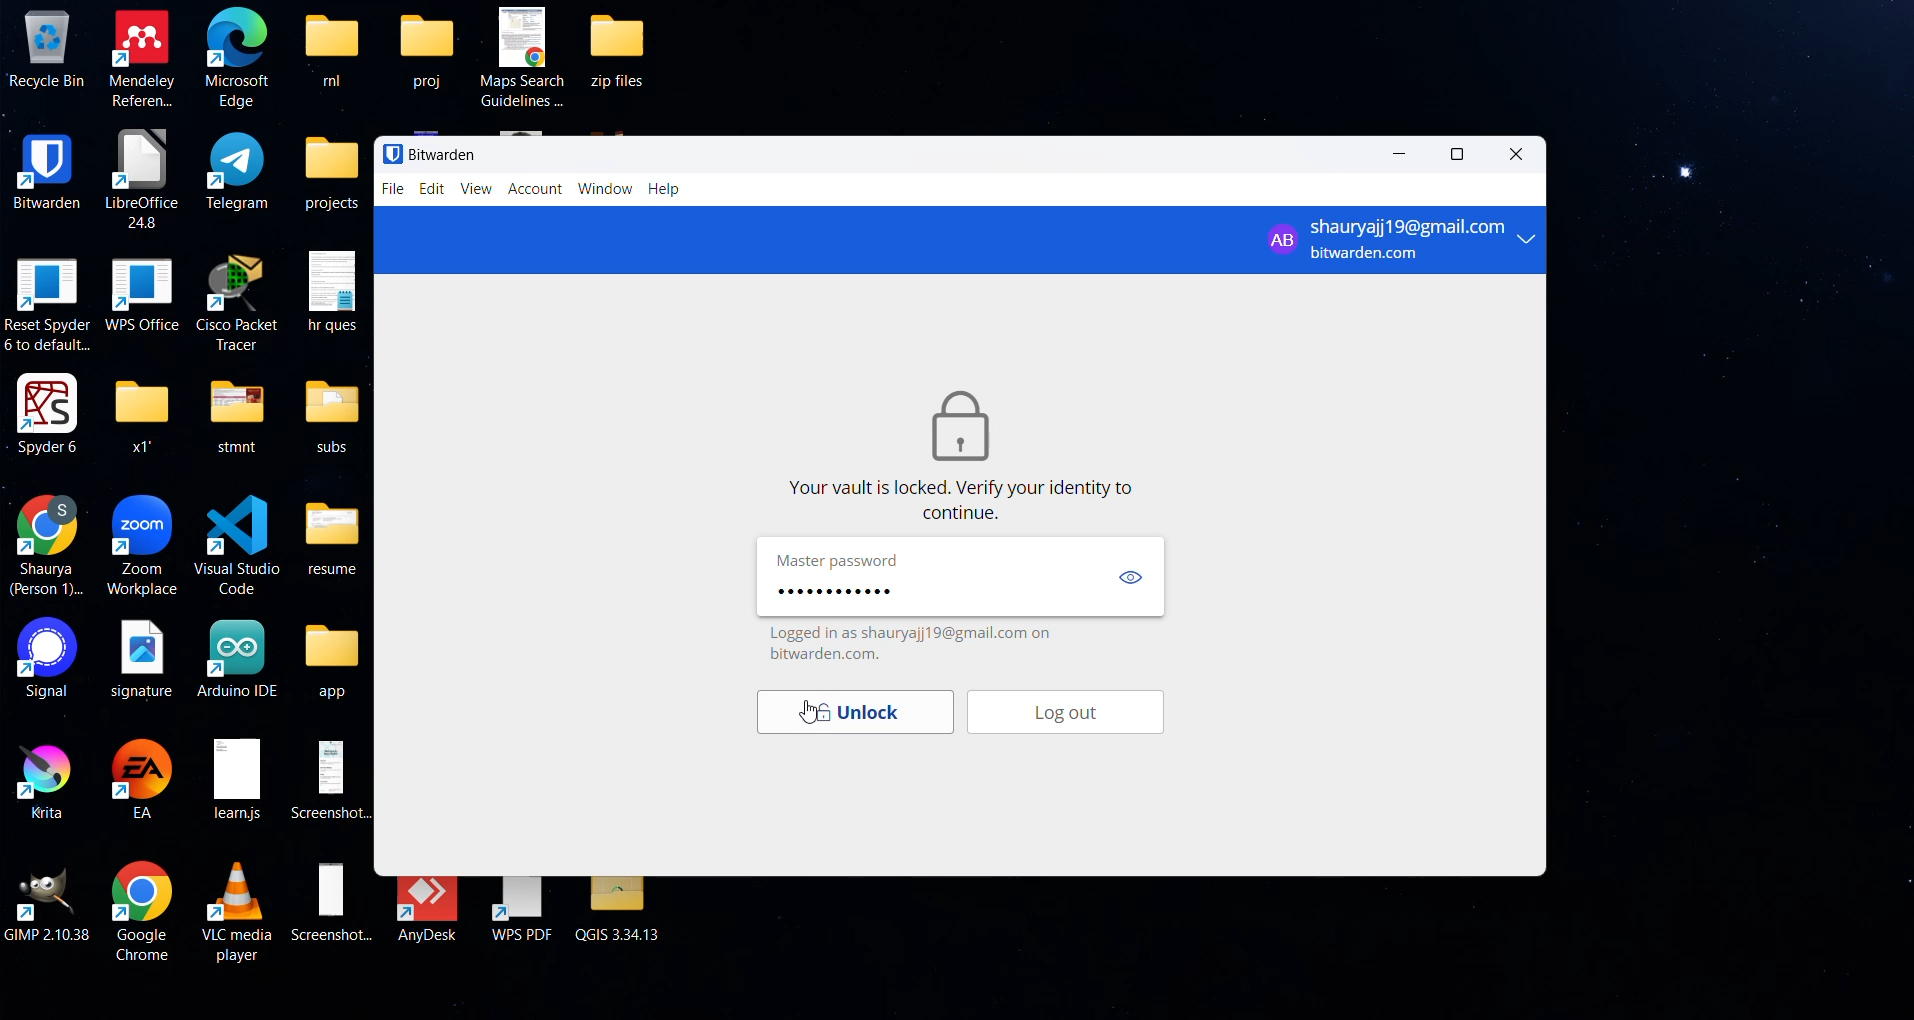  What do you see at coordinates (48, 413) in the screenshot?
I see `Spyder 6` at bounding box center [48, 413].